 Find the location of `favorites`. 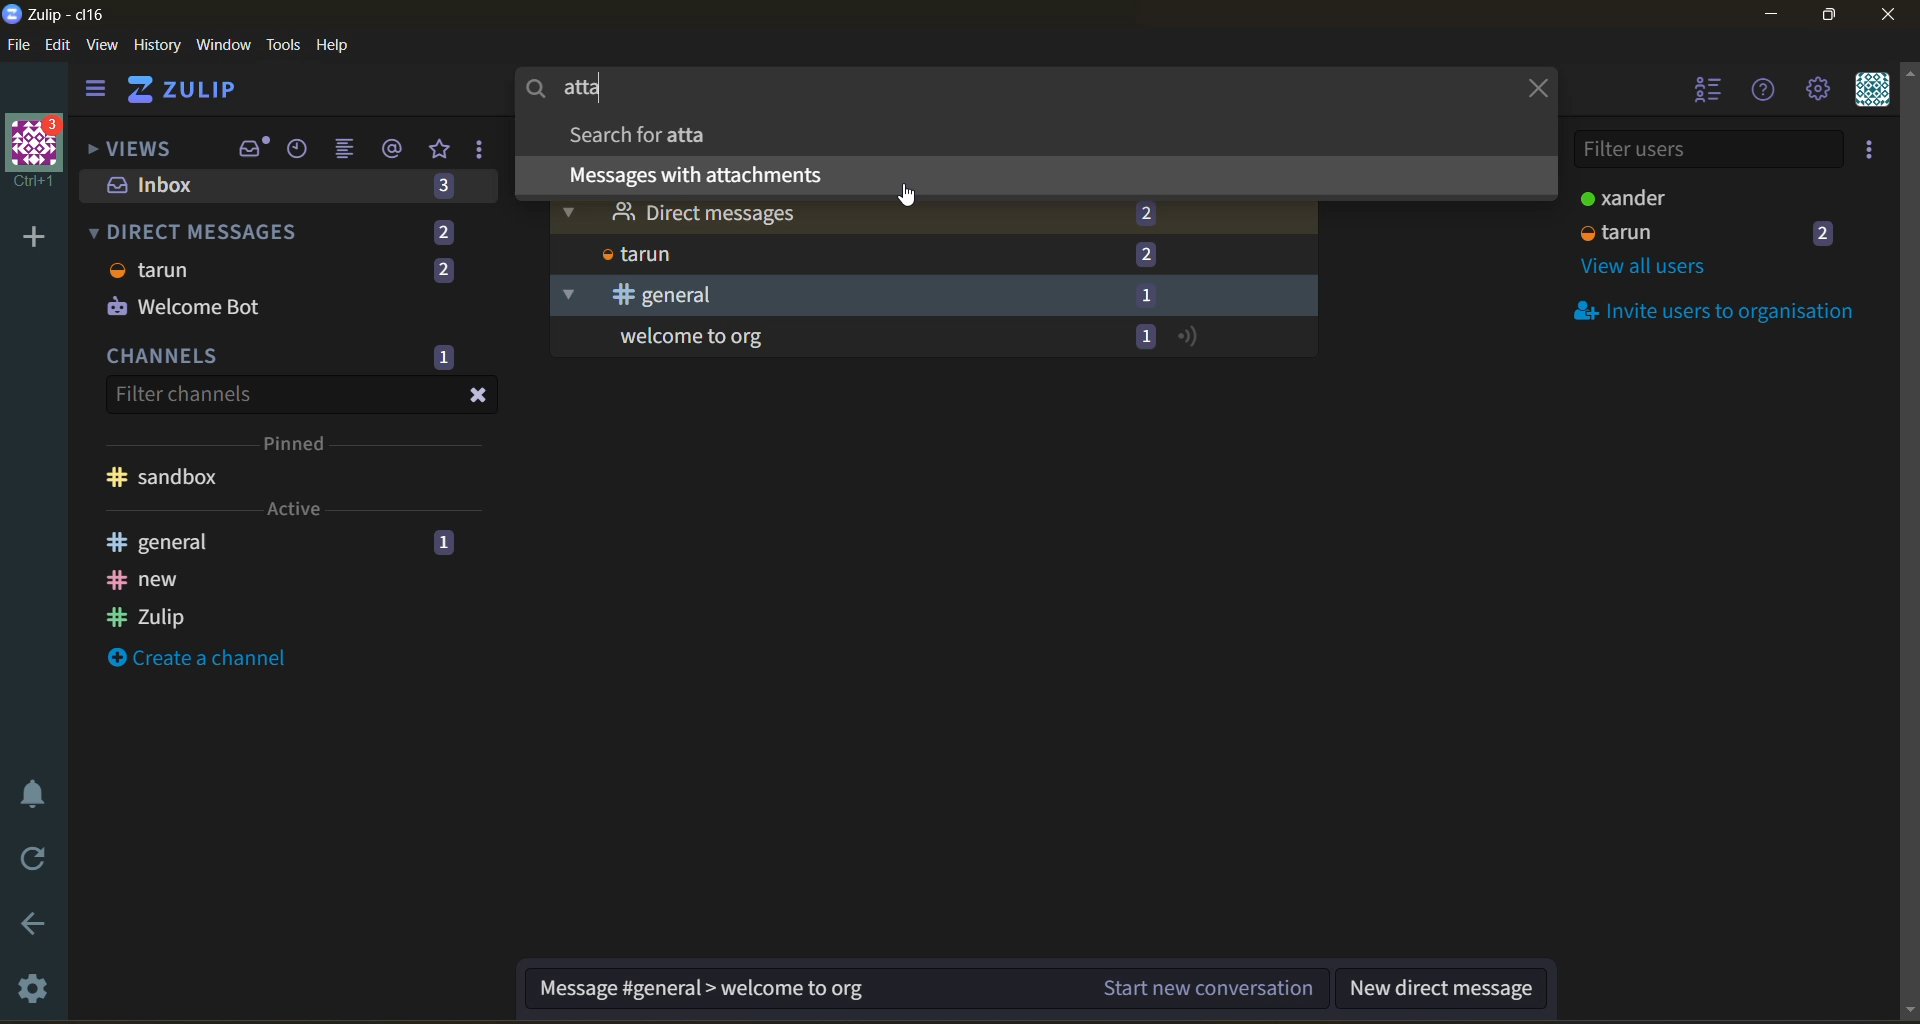

favorites is located at coordinates (442, 150).